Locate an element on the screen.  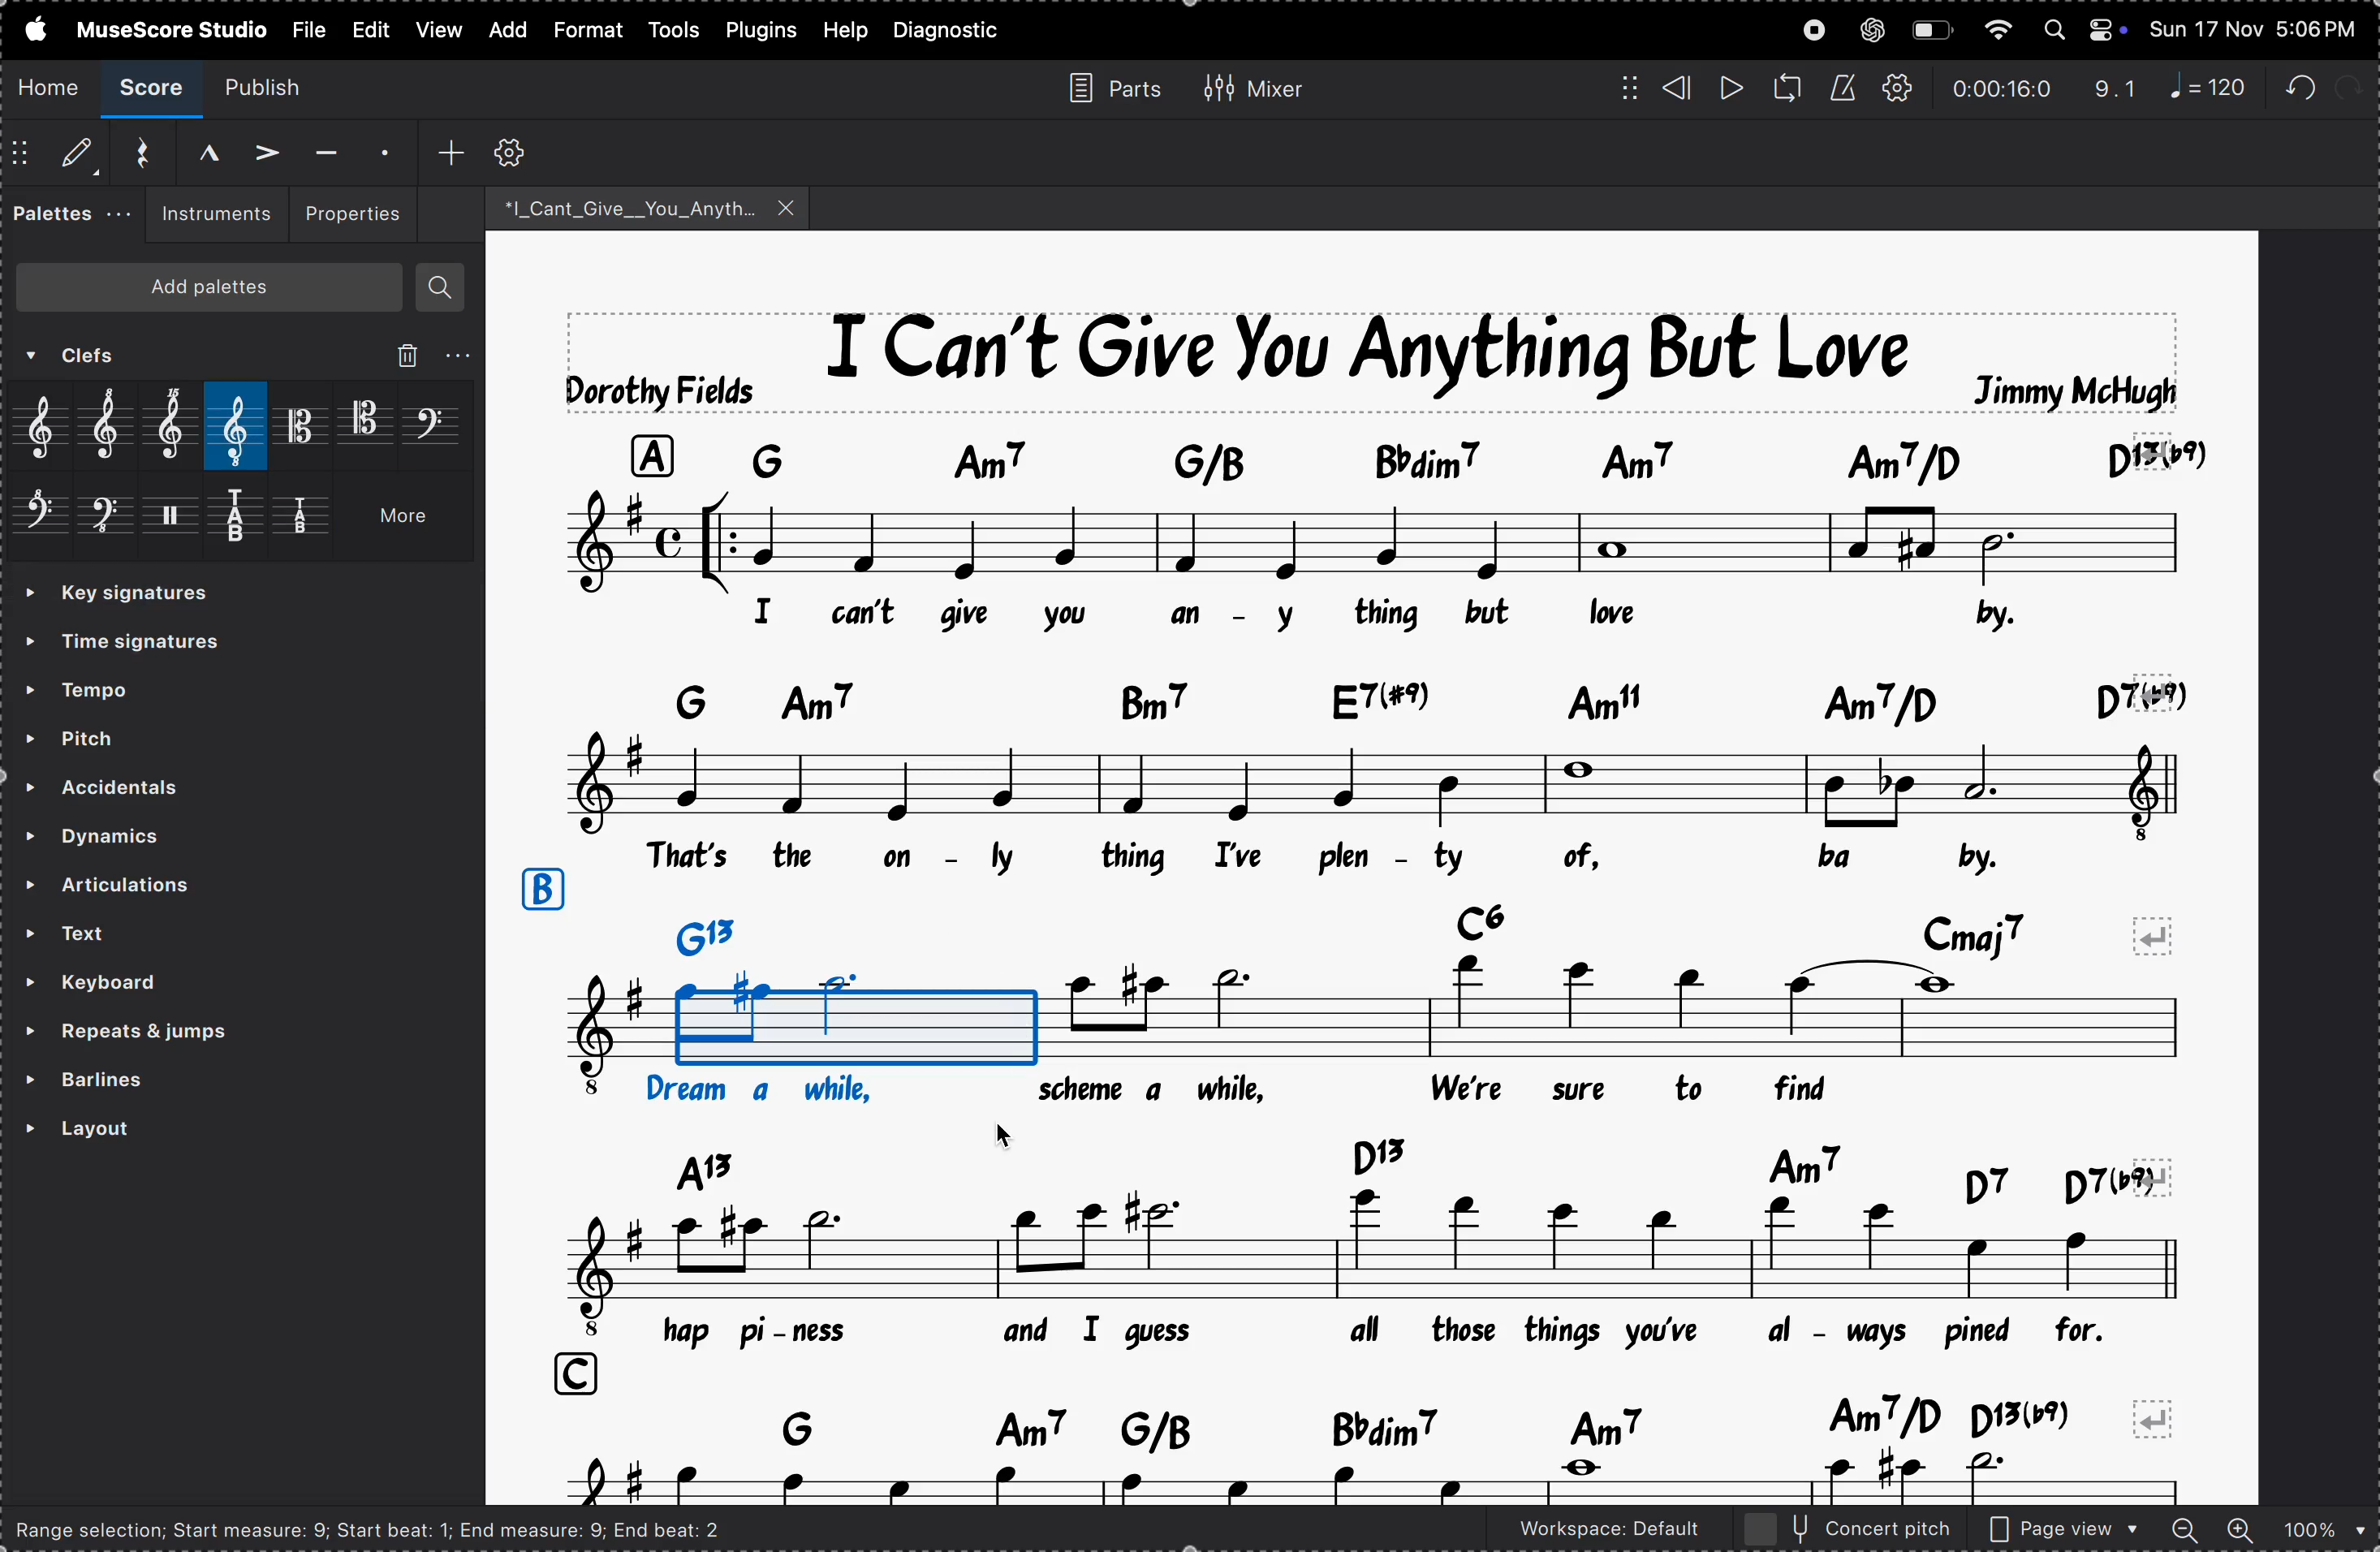
title is located at coordinates (1375, 359).